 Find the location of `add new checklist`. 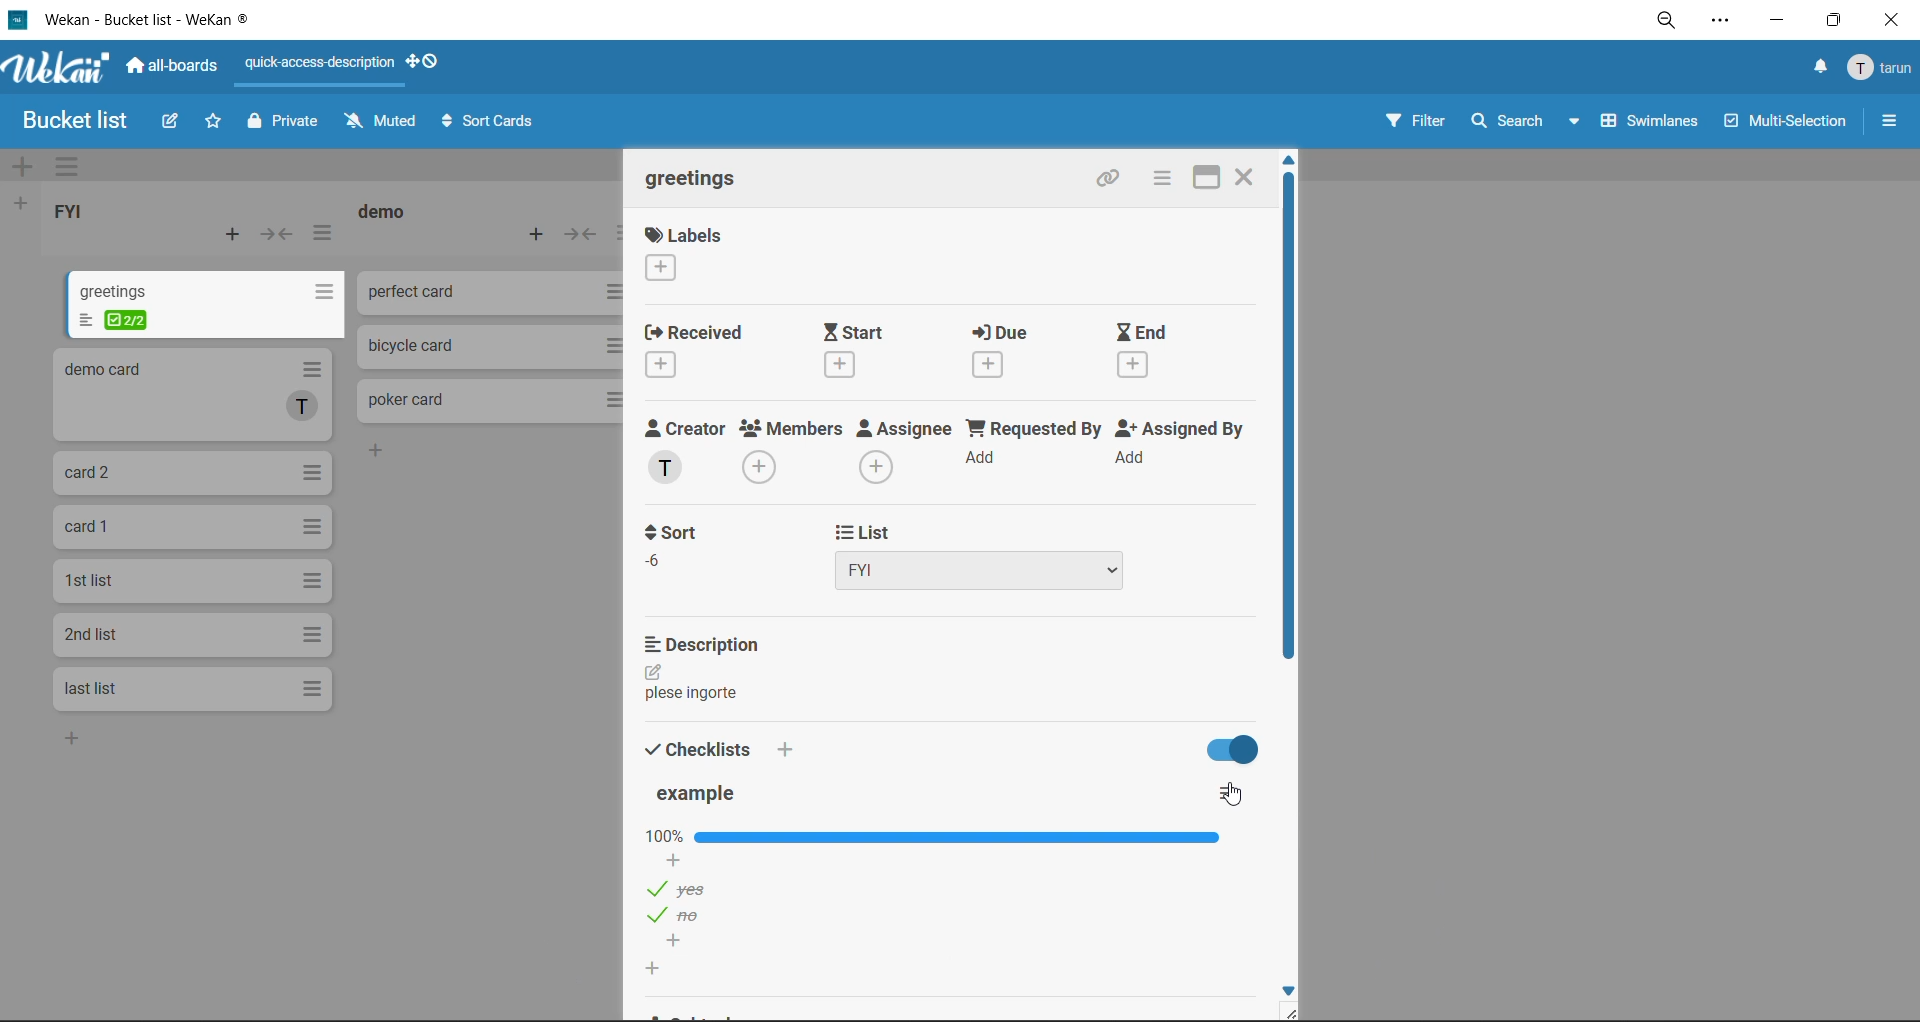

add new checklist is located at coordinates (657, 969).